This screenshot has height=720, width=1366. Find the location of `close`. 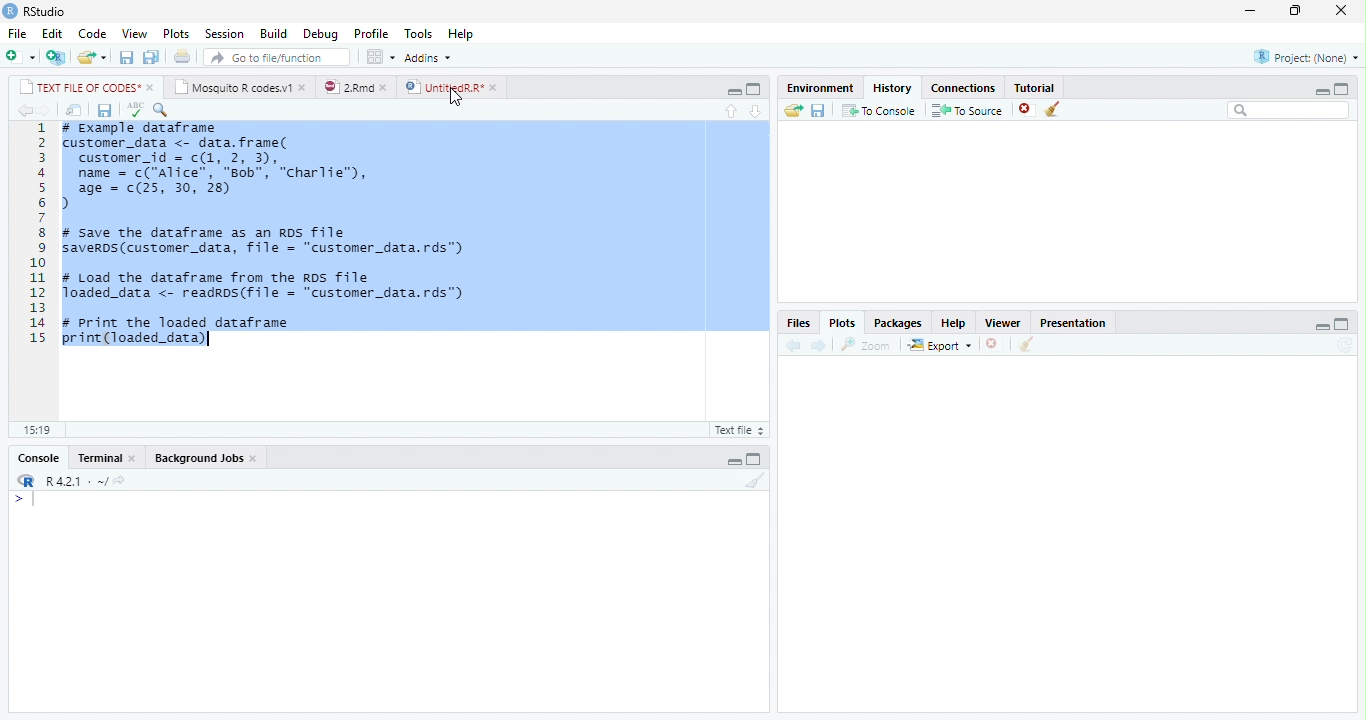

close is located at coordinates (134, 459).